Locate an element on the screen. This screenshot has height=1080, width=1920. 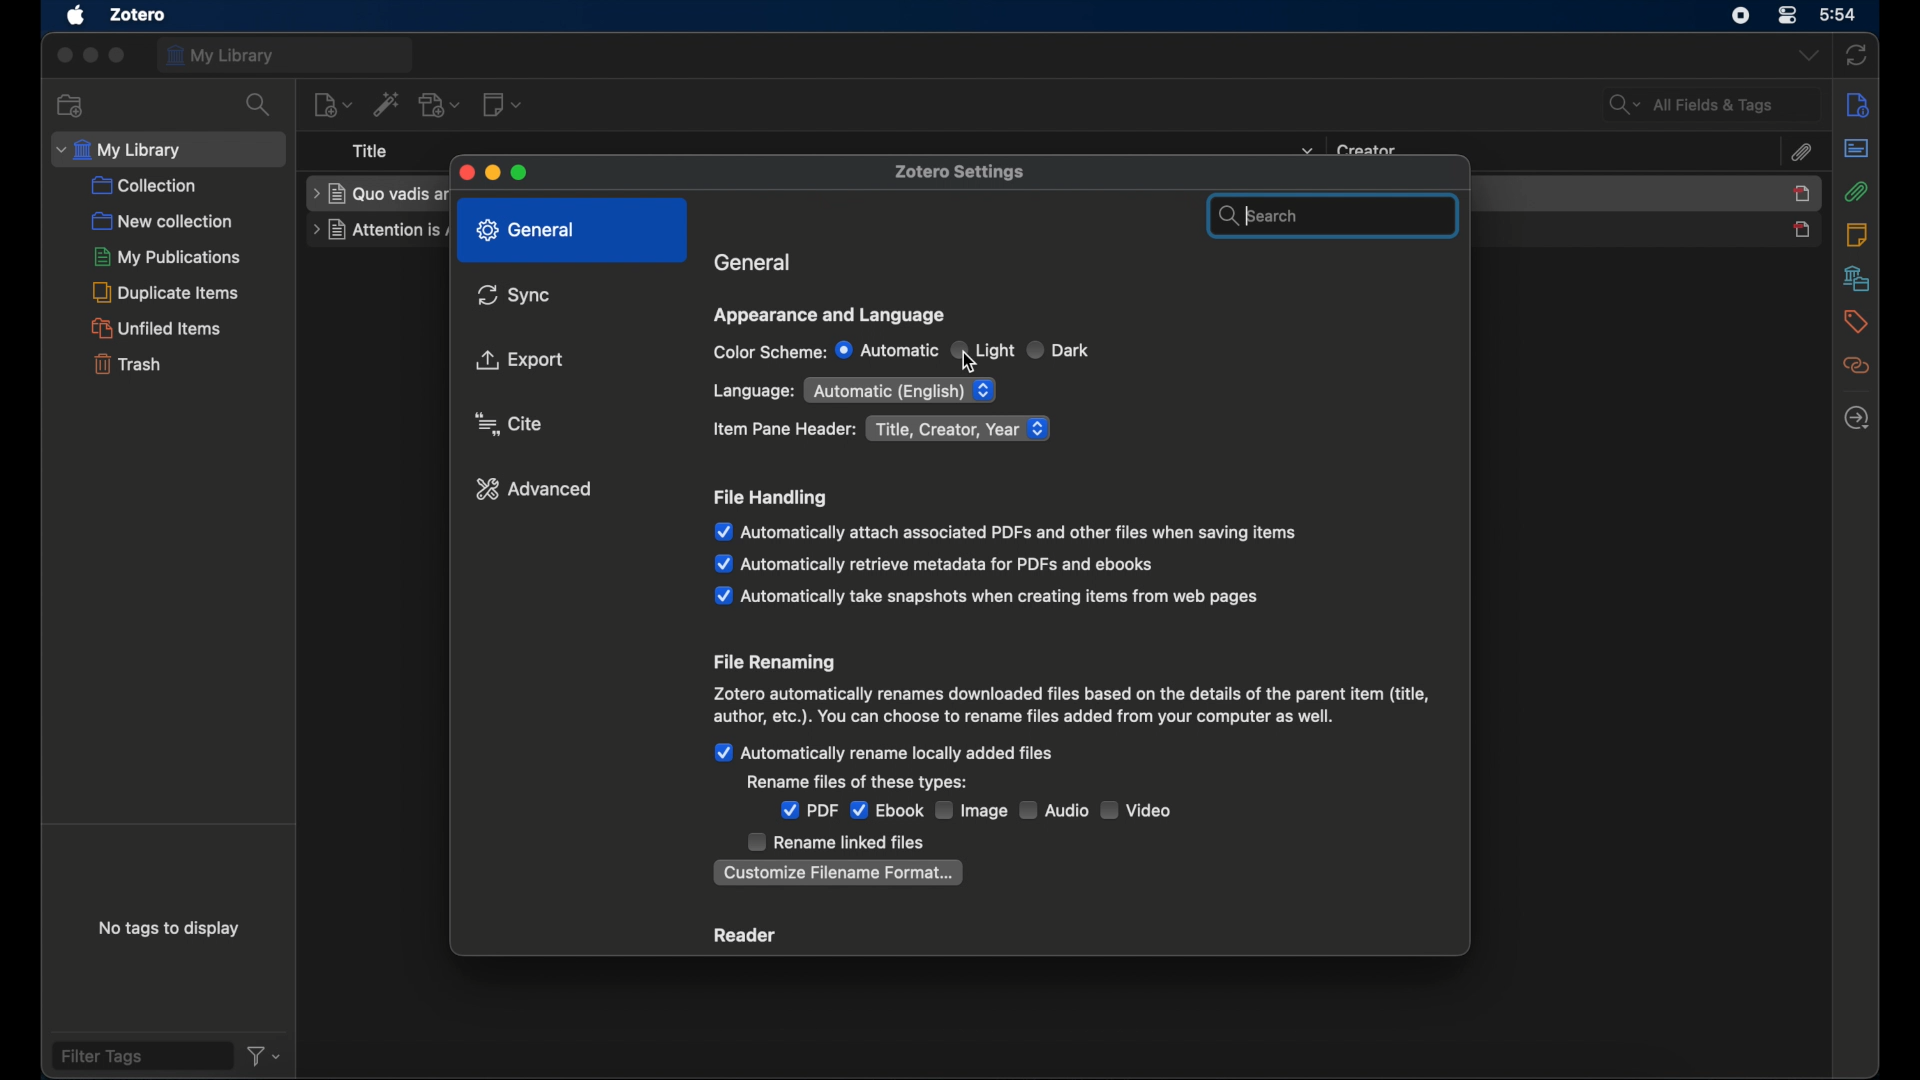
appearance and language is located at coordinates (831, 317).